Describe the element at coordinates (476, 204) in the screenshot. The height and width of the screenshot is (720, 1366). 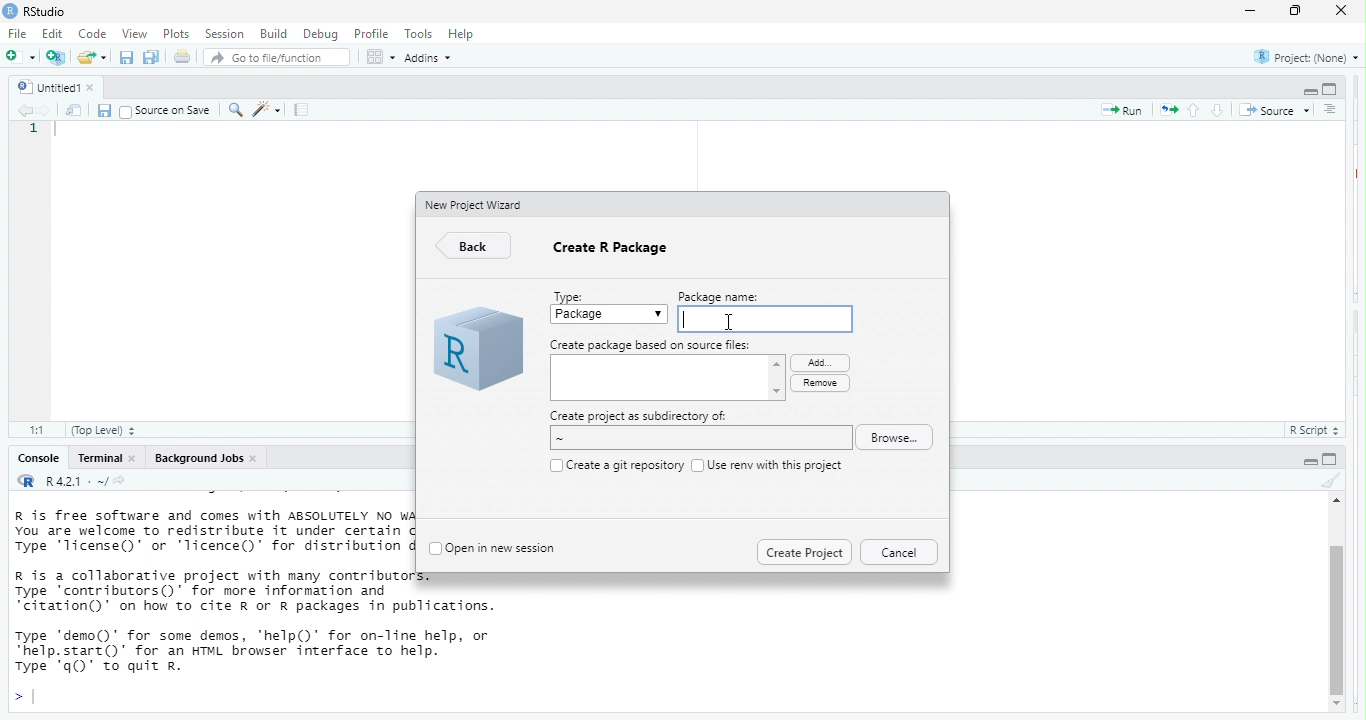
I see `New Project Wizard` at that location.